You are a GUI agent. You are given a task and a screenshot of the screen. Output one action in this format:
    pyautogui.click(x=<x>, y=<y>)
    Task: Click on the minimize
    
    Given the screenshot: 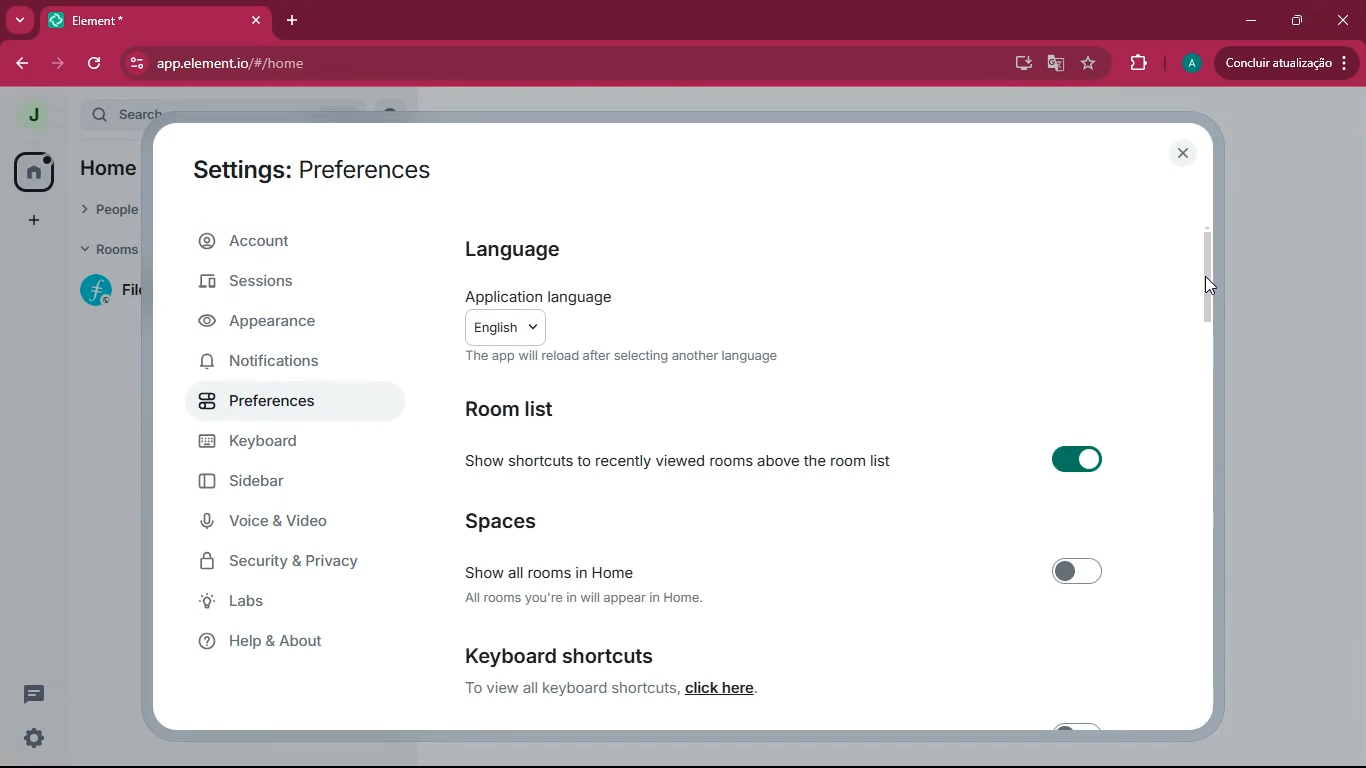 What is the action you would take?
    pyautogui.click(x=1250, y=21)
    